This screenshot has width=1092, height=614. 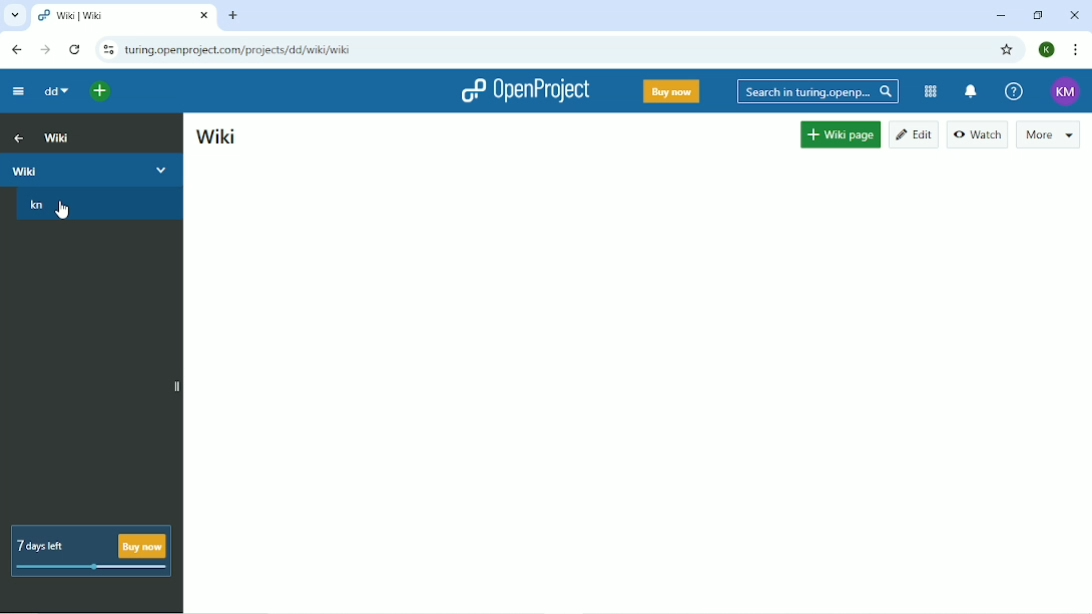 What do you see at coordinates (818, 92) in the screenshot?
I see `Search` at bounding box center [818, 92].